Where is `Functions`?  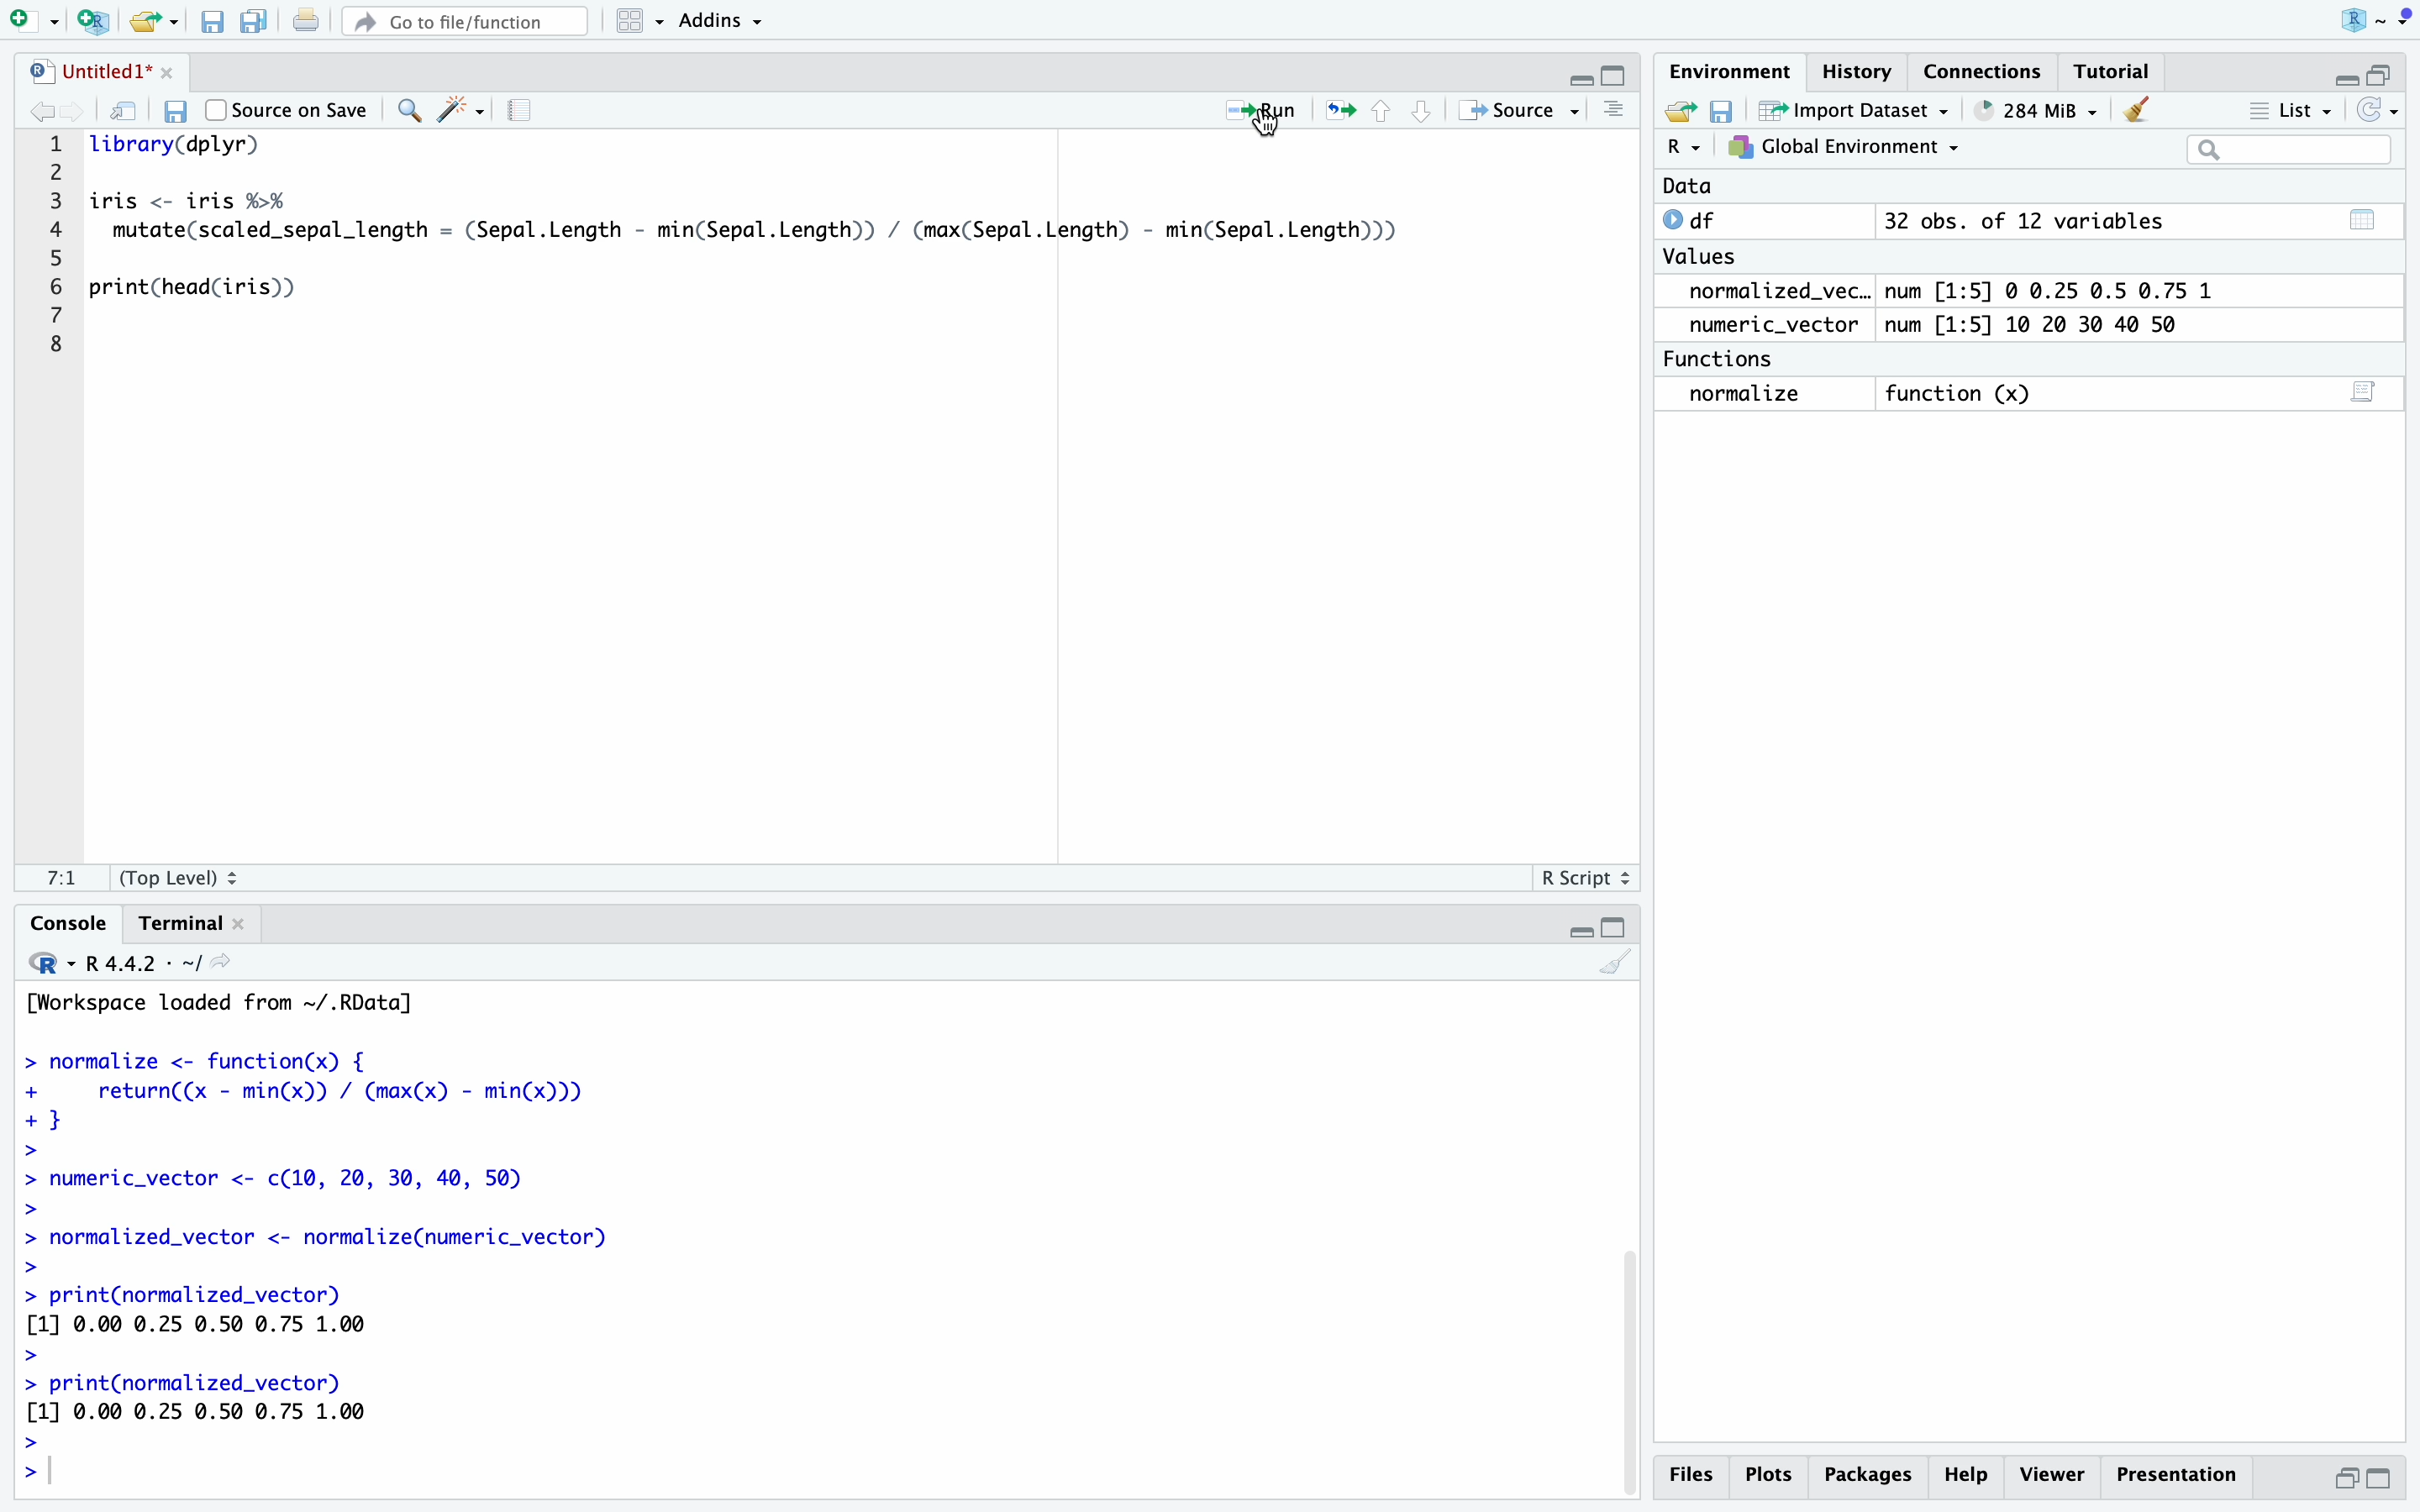 Functions is located at coordinates (1724, 359).